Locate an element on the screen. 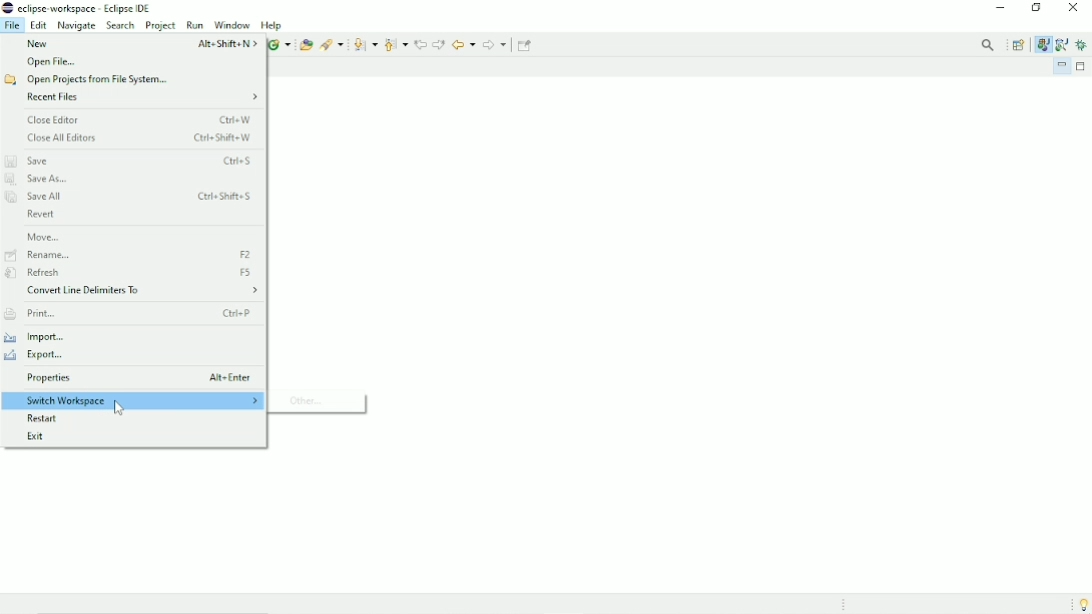 The width and height of the screenshot is (1092, 614). Restart is located at coordinates (48, 419).